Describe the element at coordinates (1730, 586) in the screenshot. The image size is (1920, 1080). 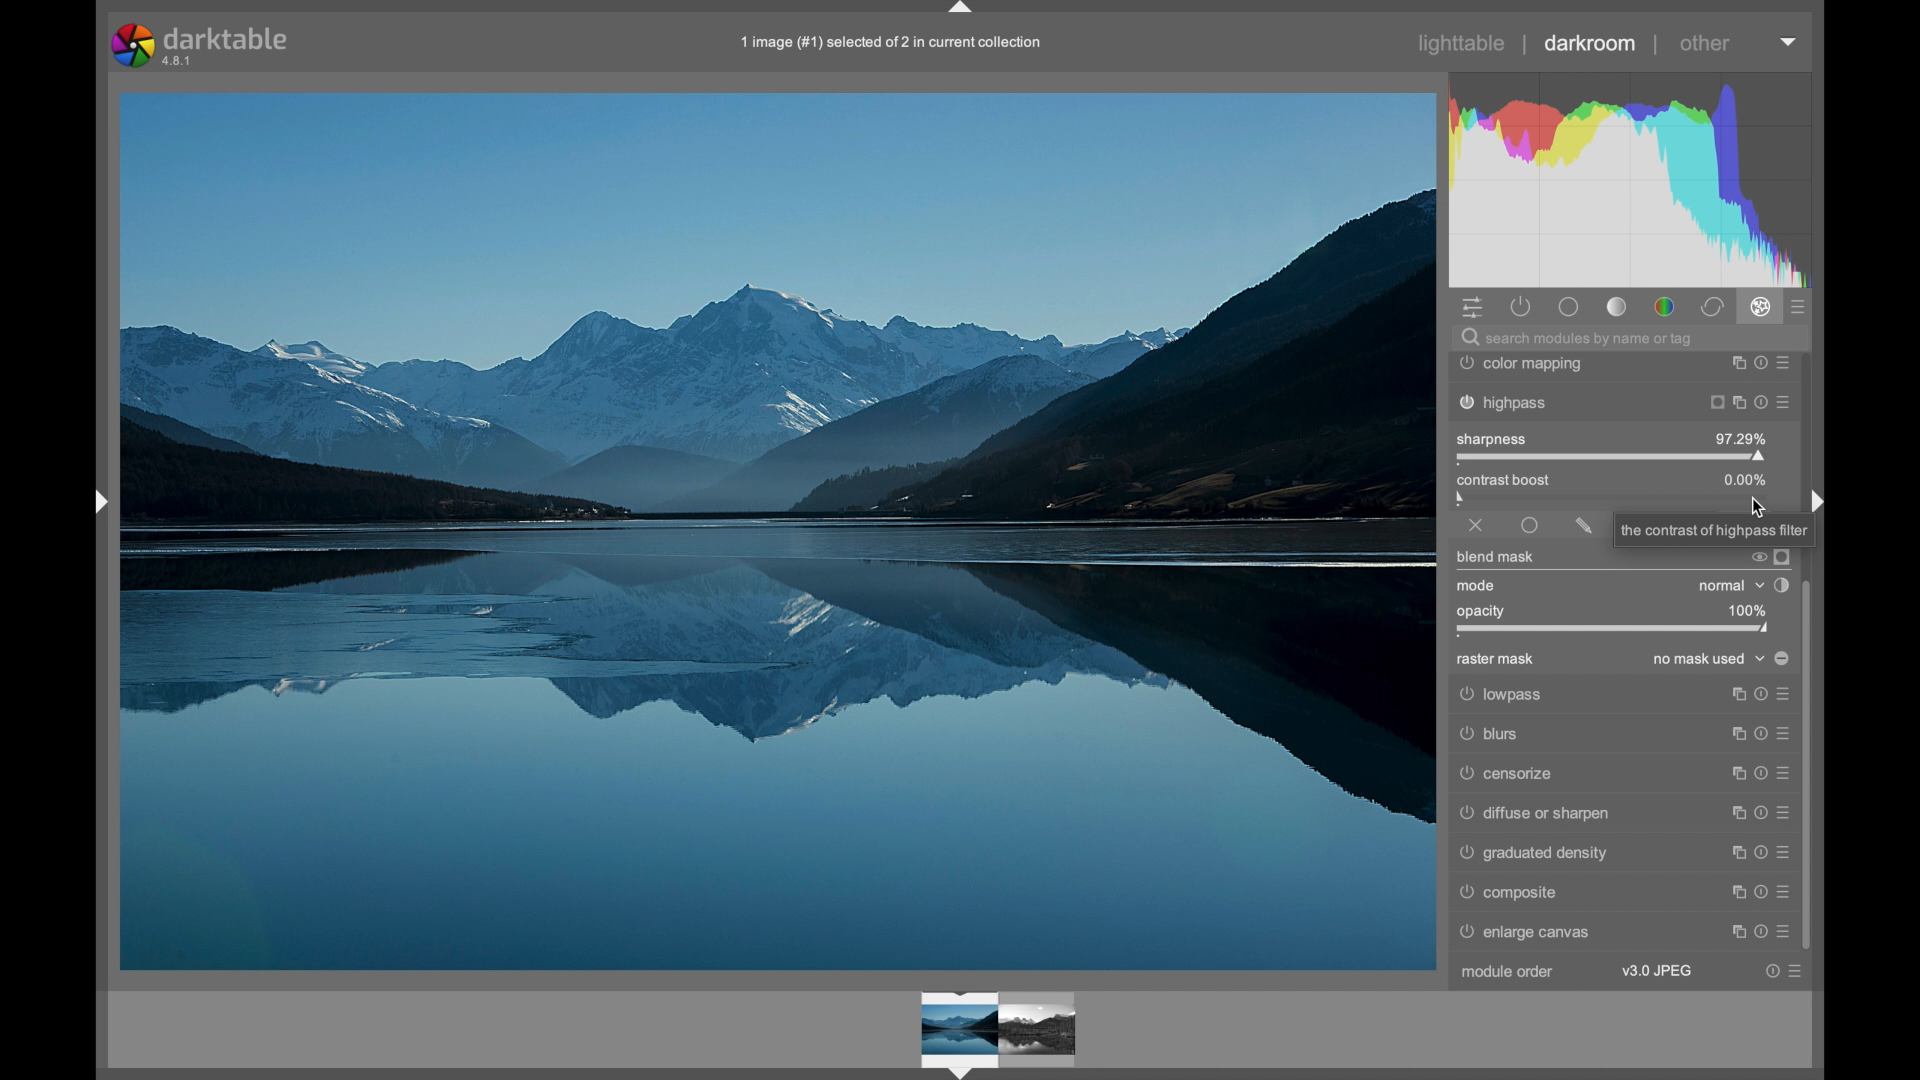
I see `normal dropdown` at that location.